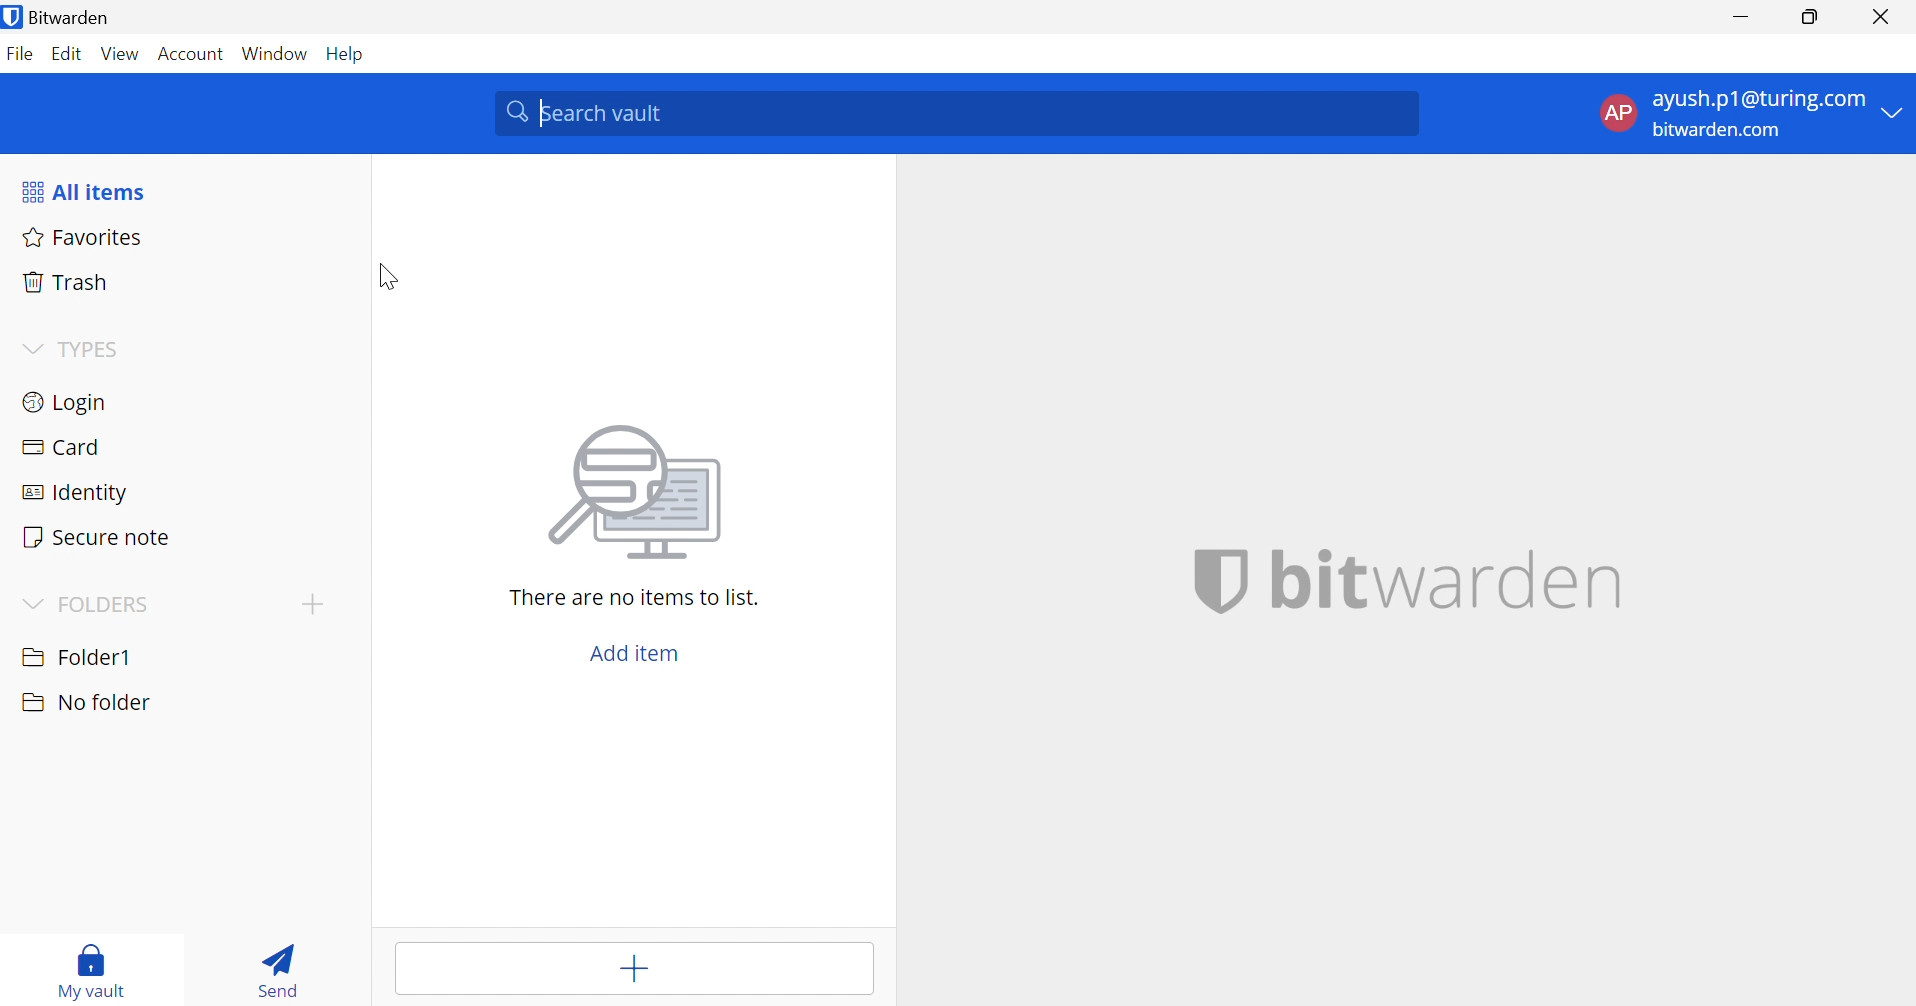  What do you see at coordinates (123, 52) in the screenshot?
I see `View` at bounding box center [123, 52].